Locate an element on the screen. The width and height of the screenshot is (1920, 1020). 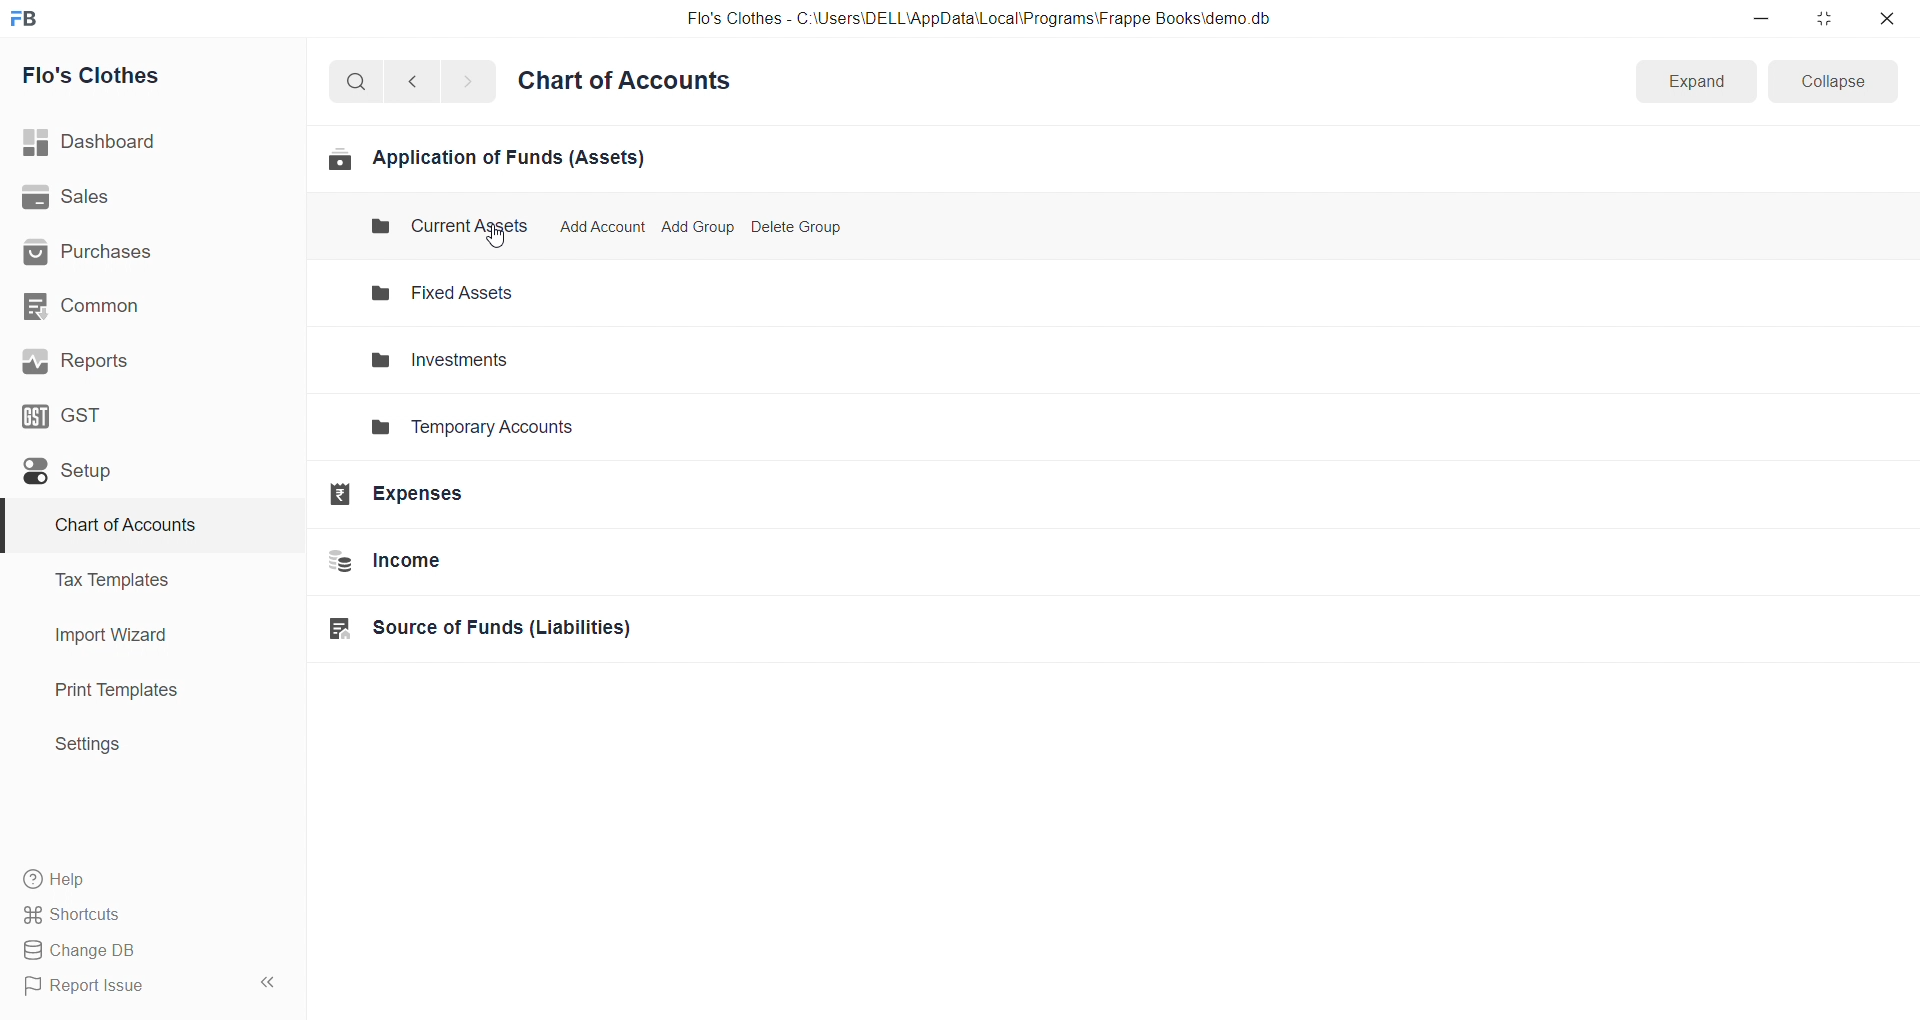
Expand is located at coordinates (1694, 82).